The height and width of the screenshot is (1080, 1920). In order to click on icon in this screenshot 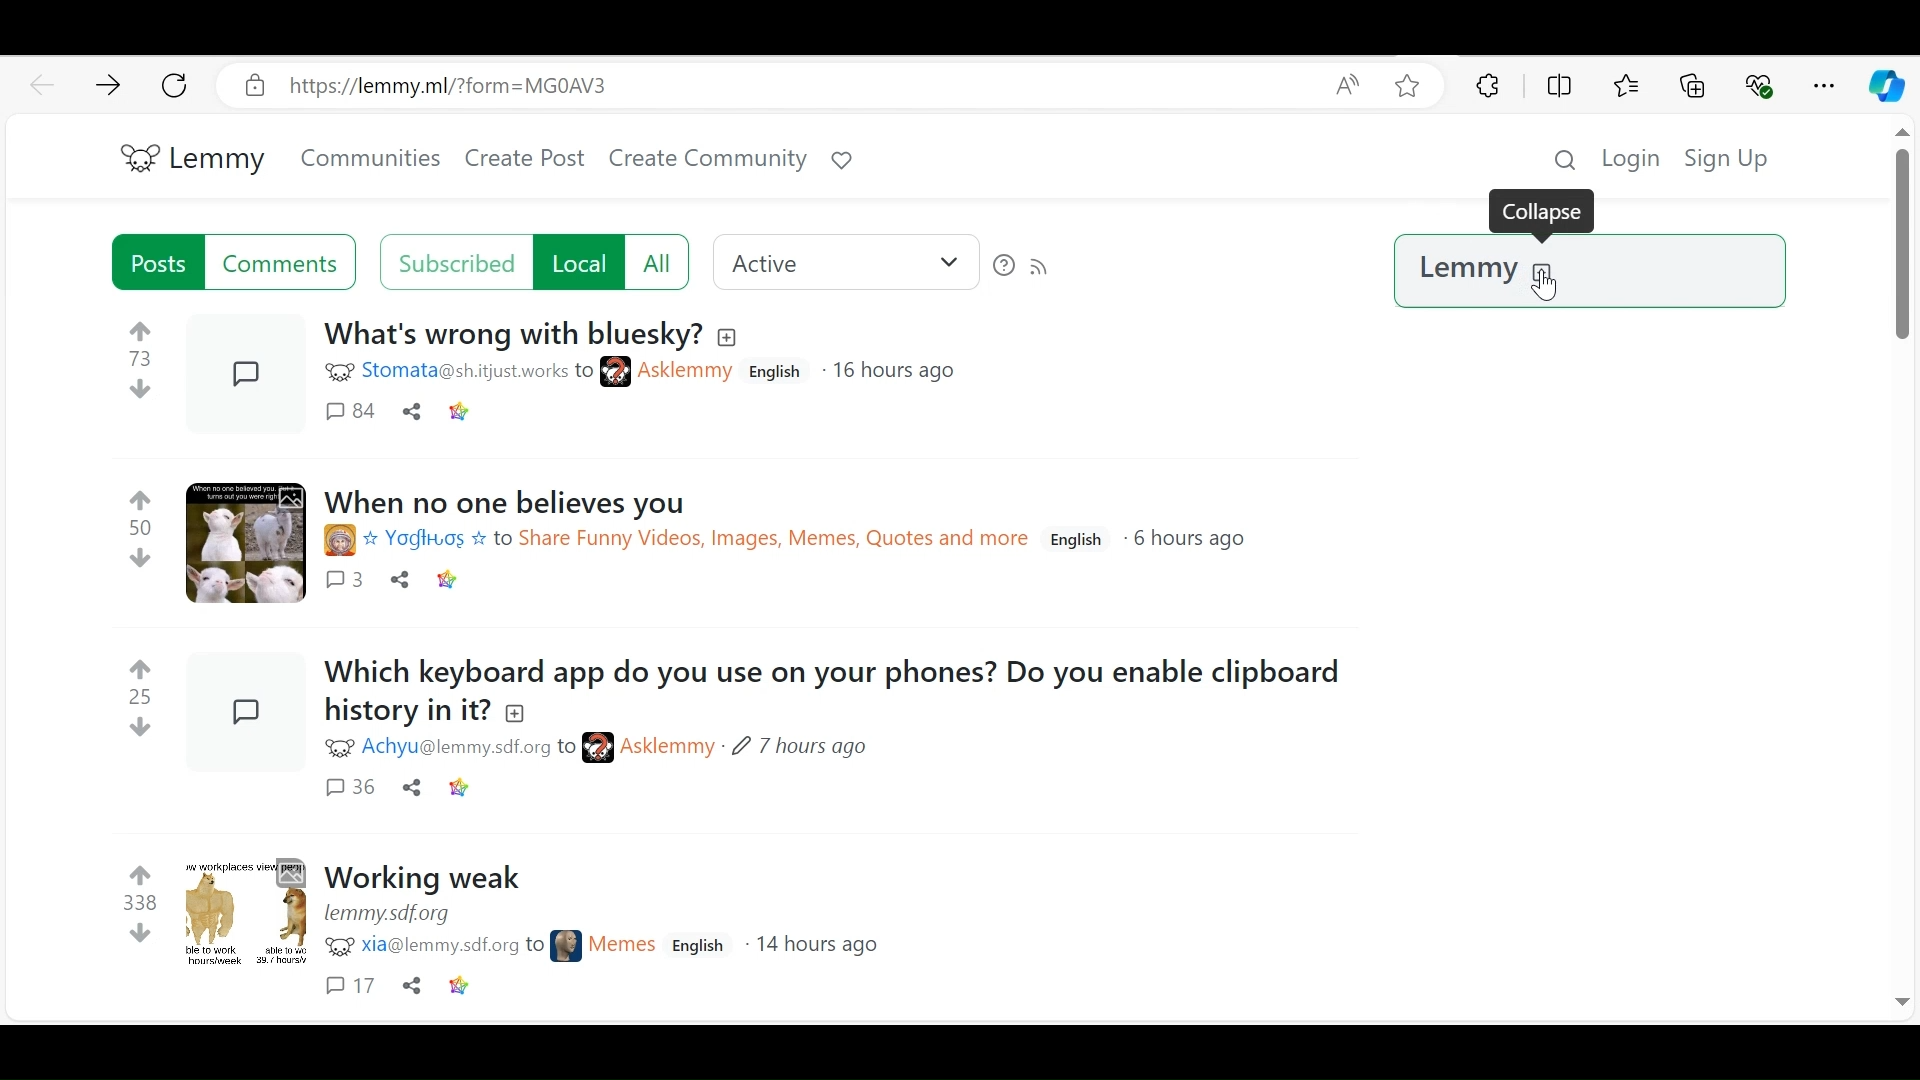, I will do `click(332, 748)`.